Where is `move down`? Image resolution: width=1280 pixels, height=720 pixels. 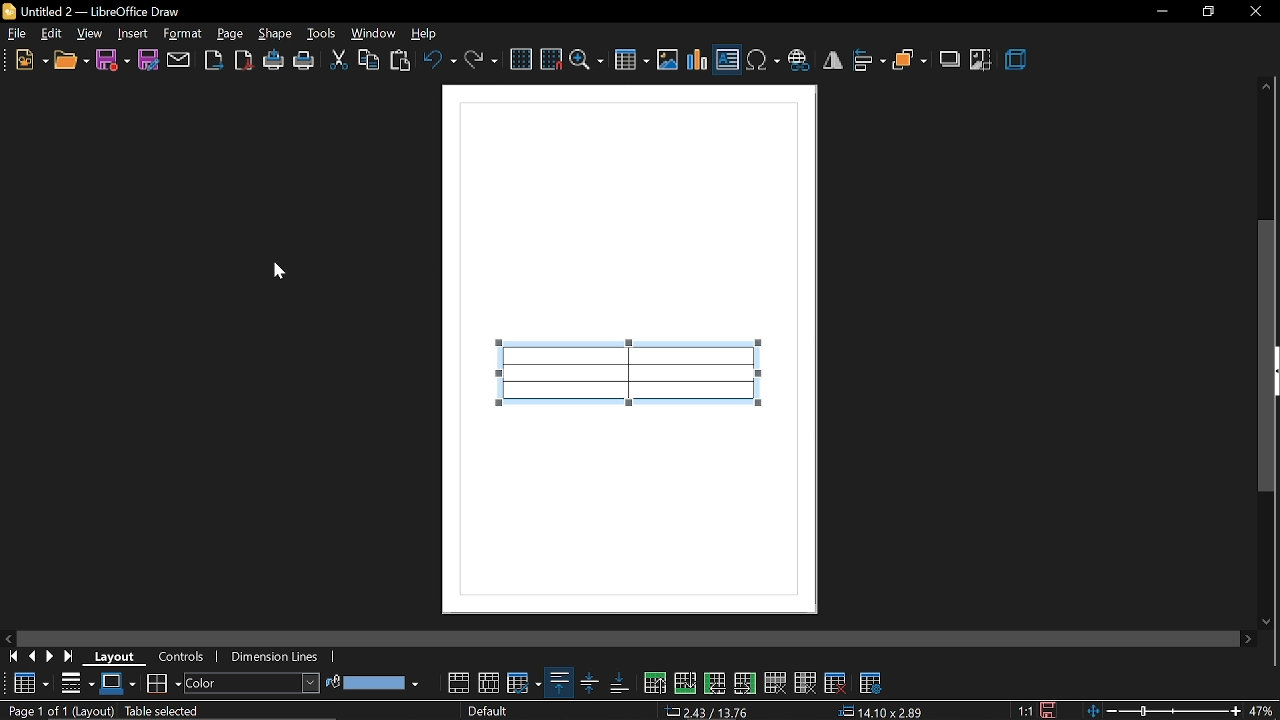 move down is located at coordinates (1267, 621).